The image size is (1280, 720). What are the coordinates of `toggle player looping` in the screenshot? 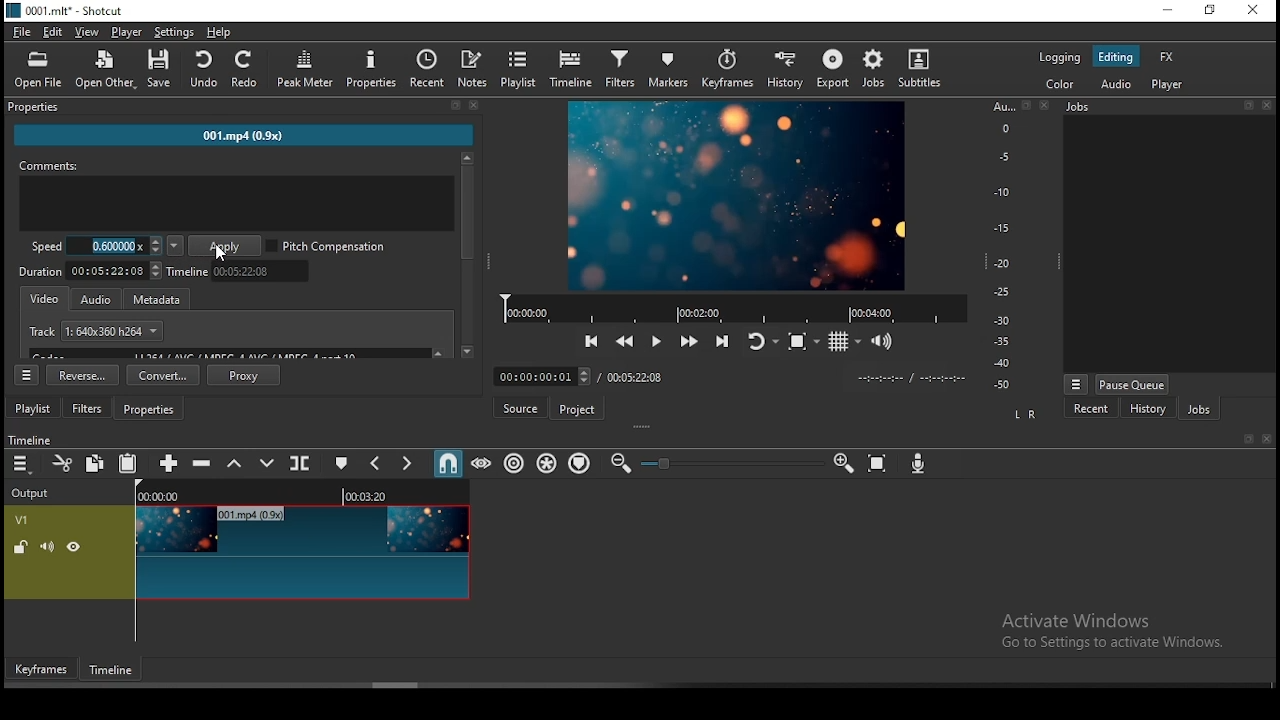 It's located at (761, 340).